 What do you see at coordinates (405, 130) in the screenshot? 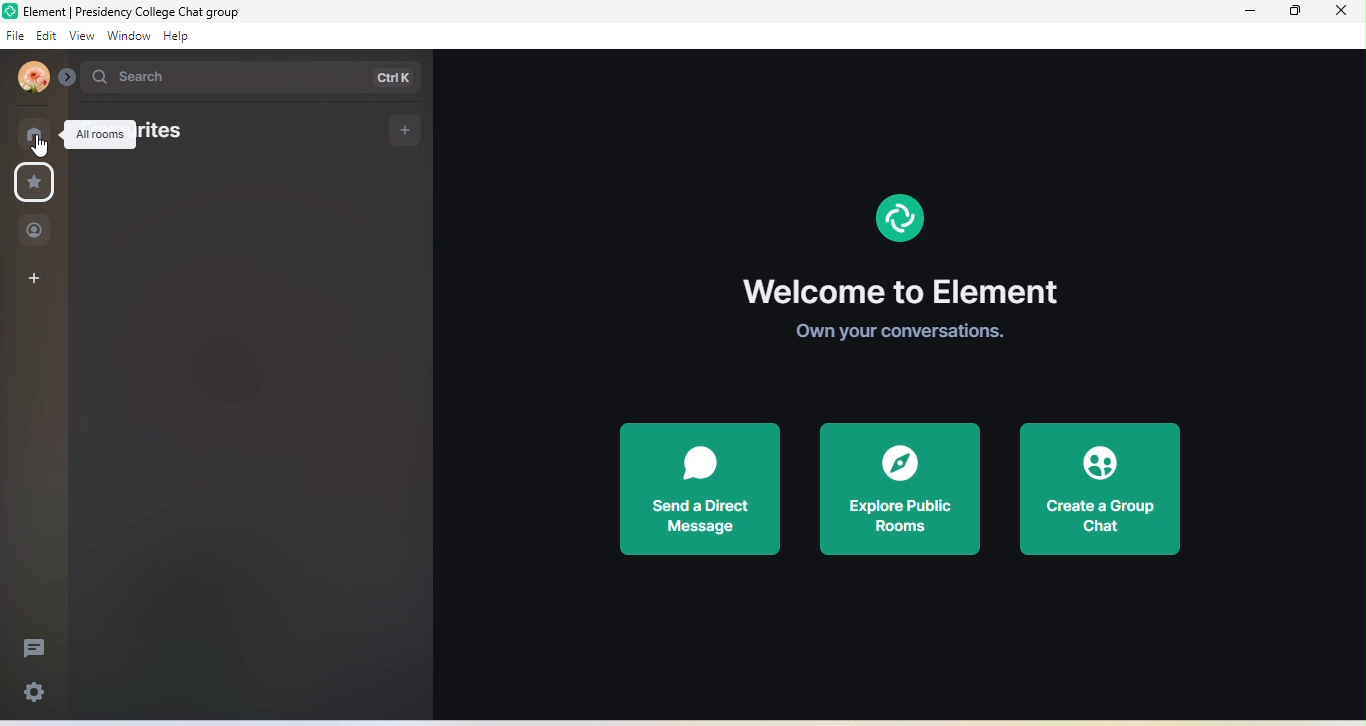
I see `add` at bounding box center [405, 130].